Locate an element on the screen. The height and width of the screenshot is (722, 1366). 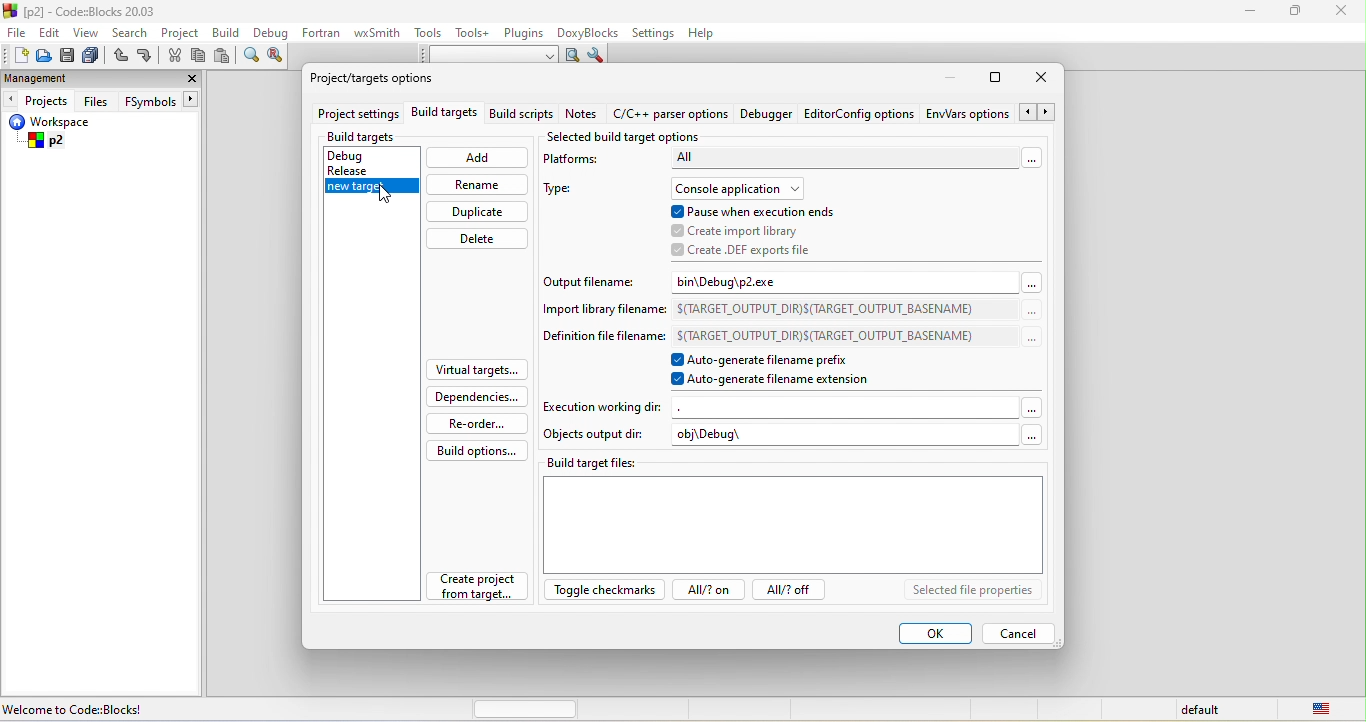
[p2] - Code=Blocks 20.03 is located at coordinates (88, 12).